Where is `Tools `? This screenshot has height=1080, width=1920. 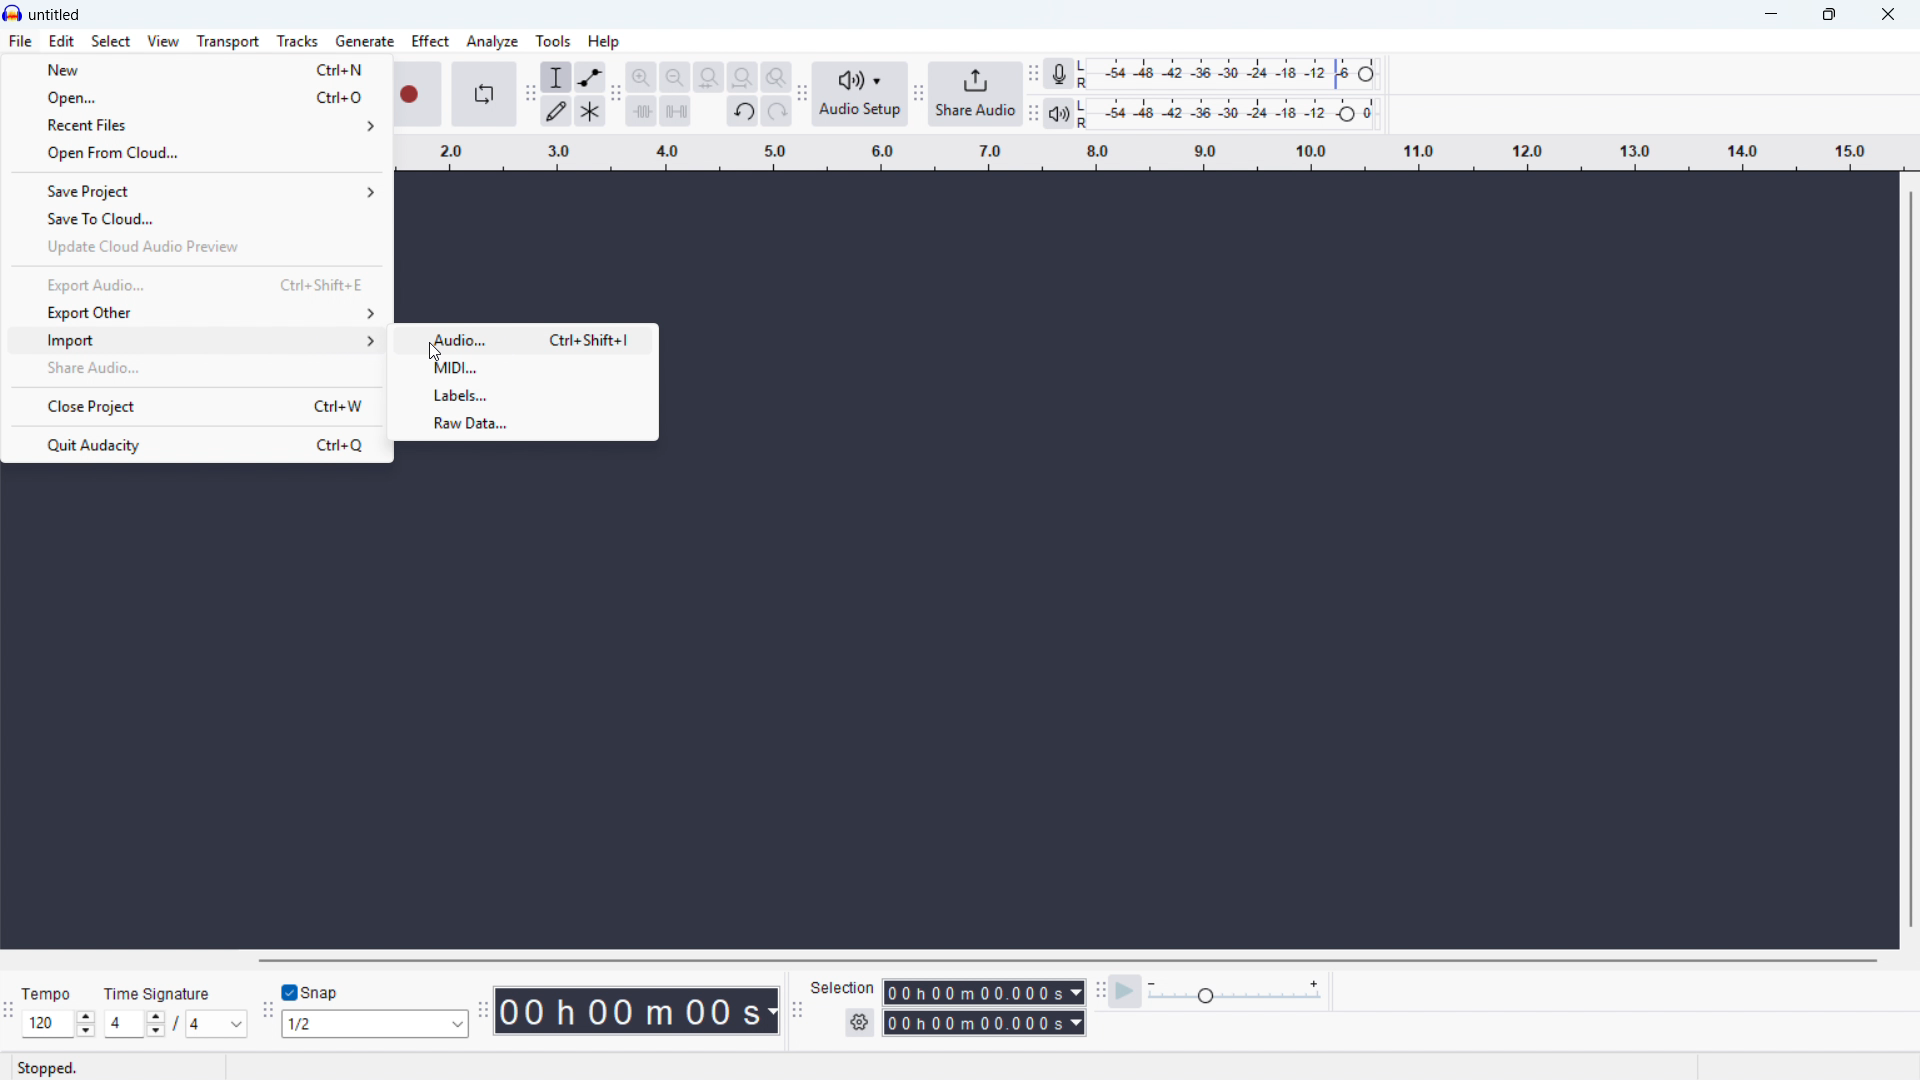
Tools  is located at coordinates (554, 40).